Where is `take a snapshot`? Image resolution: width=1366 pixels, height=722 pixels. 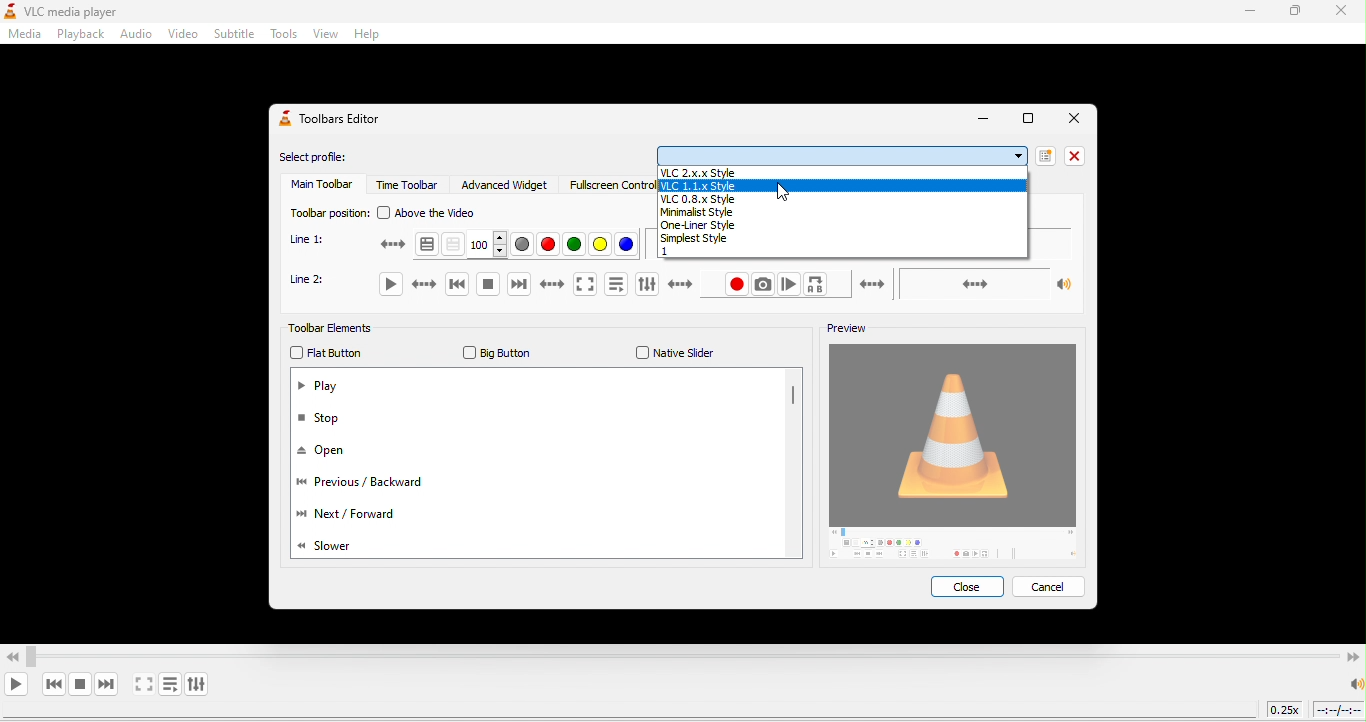 take a snapshot is located at coordinates (765, 285).